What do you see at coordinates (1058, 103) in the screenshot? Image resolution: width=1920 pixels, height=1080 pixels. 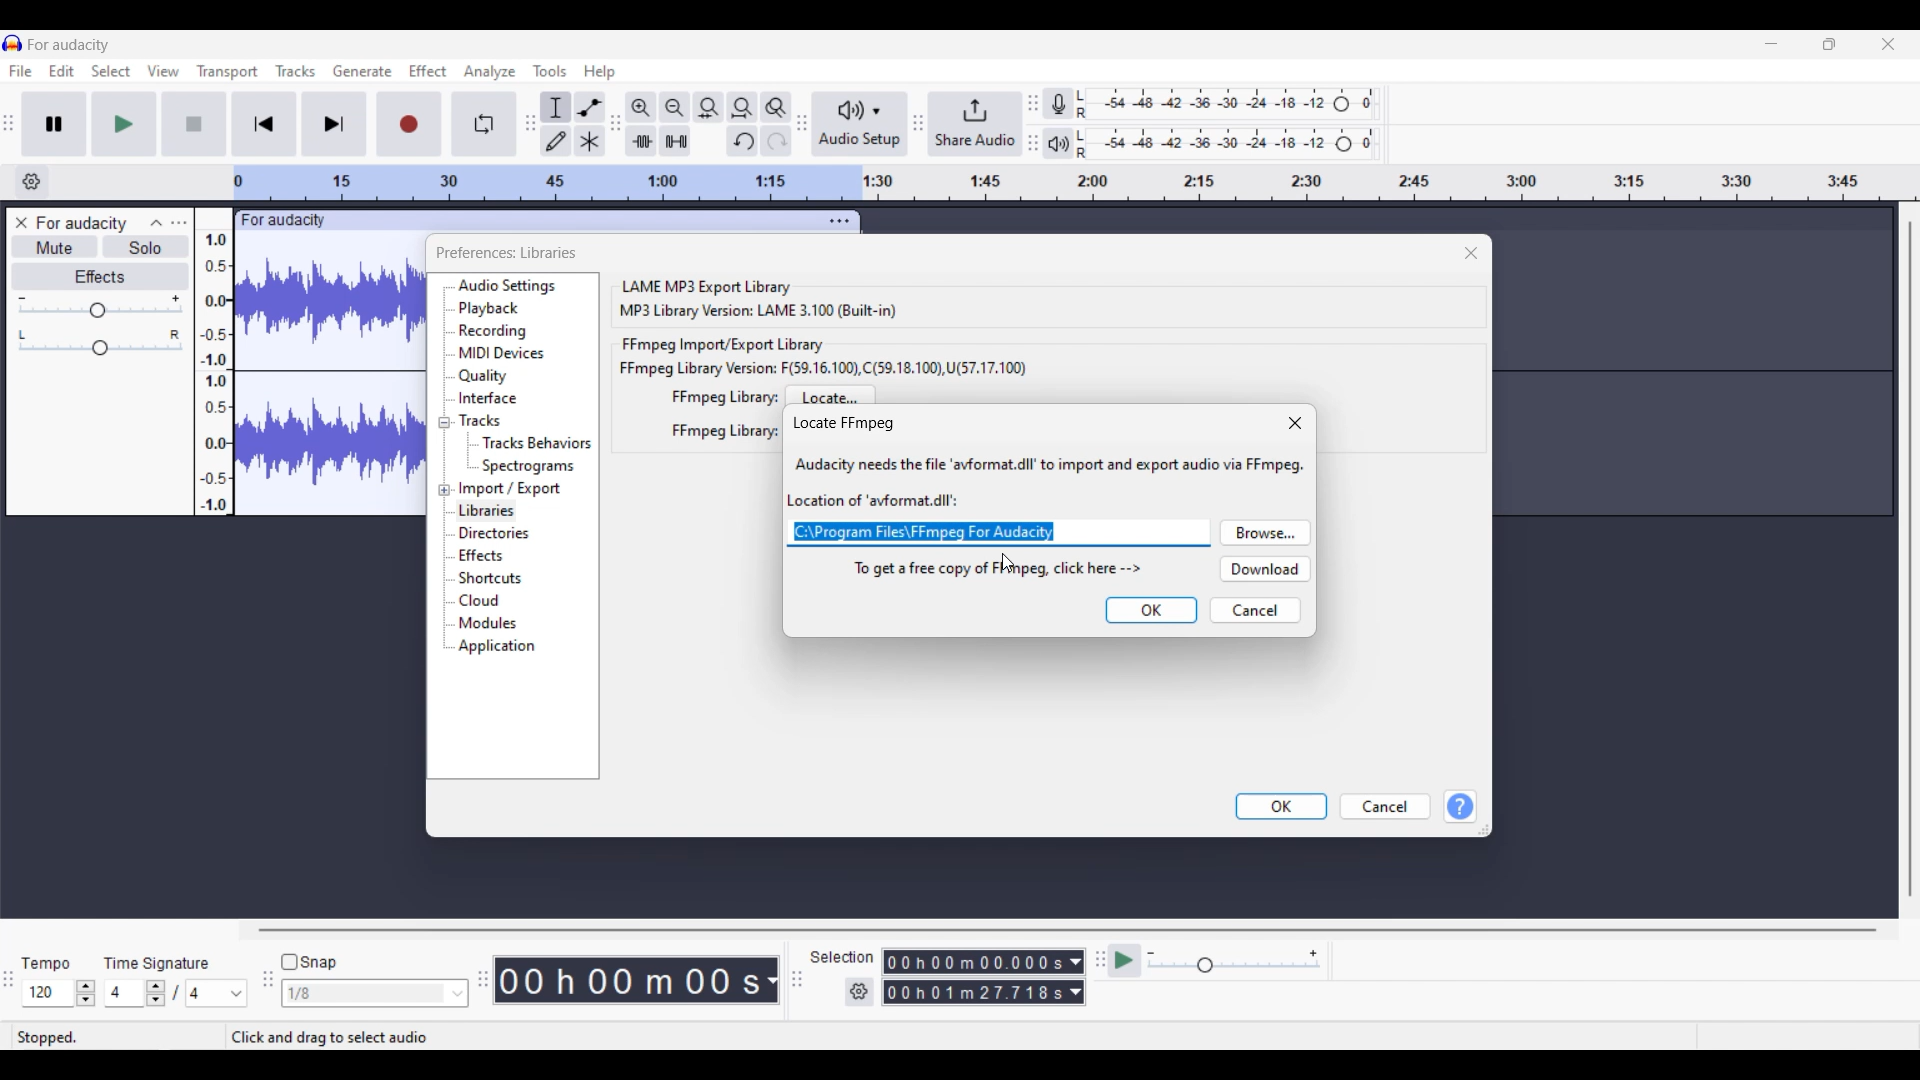 I see `Record meter` at bounding box center [1058, 103].